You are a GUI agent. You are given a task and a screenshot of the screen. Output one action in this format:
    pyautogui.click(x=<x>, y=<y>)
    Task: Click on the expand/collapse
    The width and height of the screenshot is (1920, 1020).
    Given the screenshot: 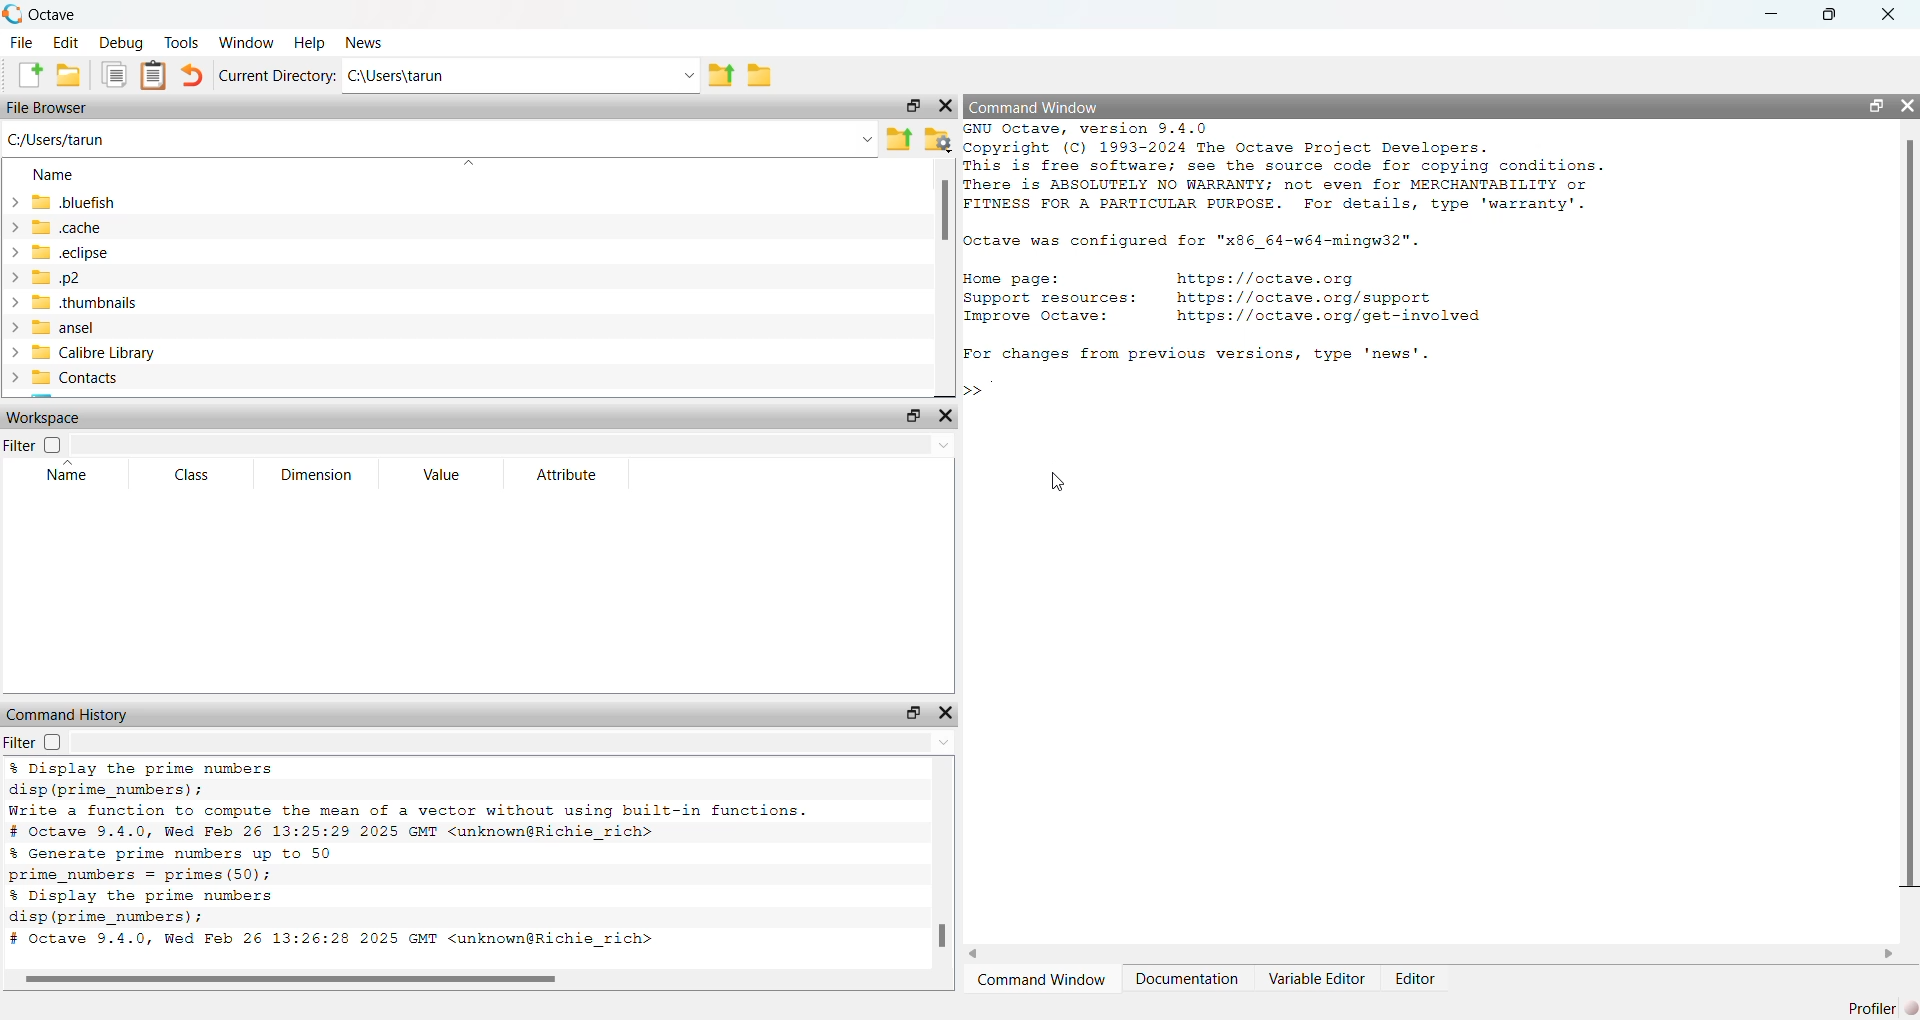 What is the action you would take?
    pyautogui.click(x=15, y=290)
    